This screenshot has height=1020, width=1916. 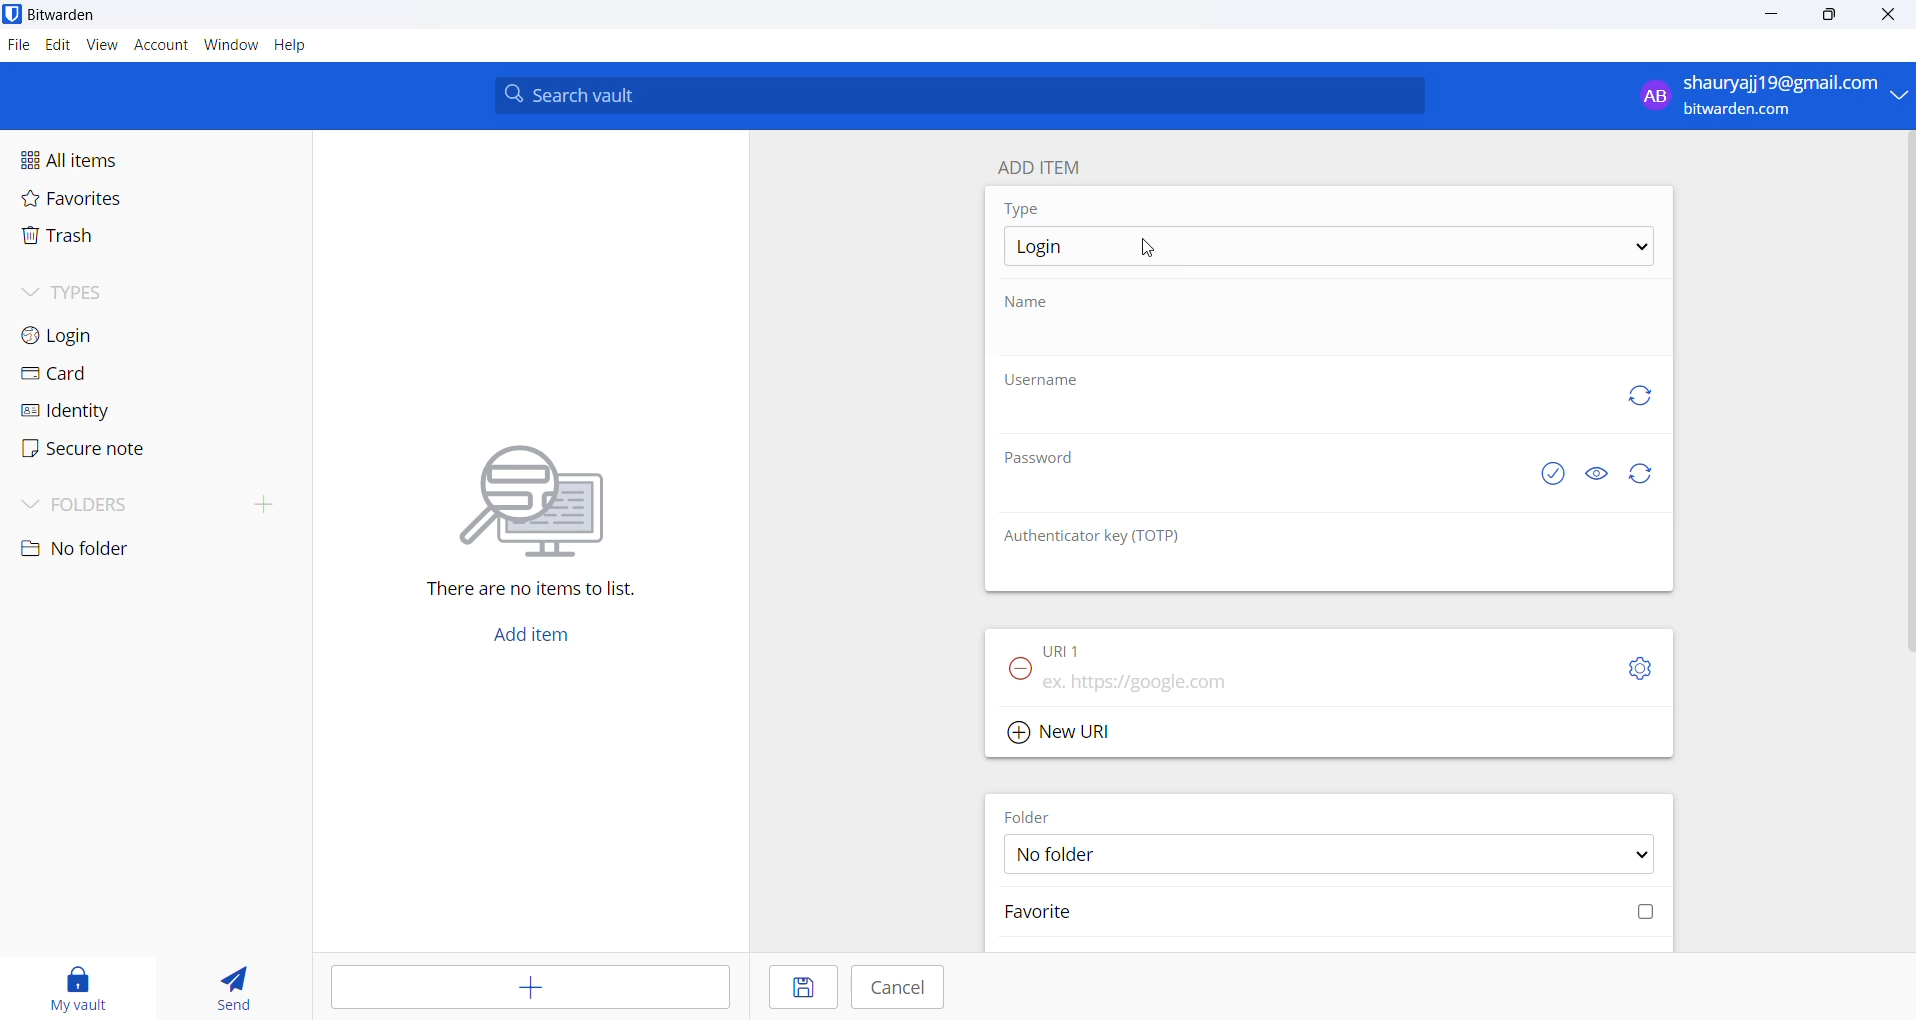 I want to click on password heading, so click(x=1044, y=458).